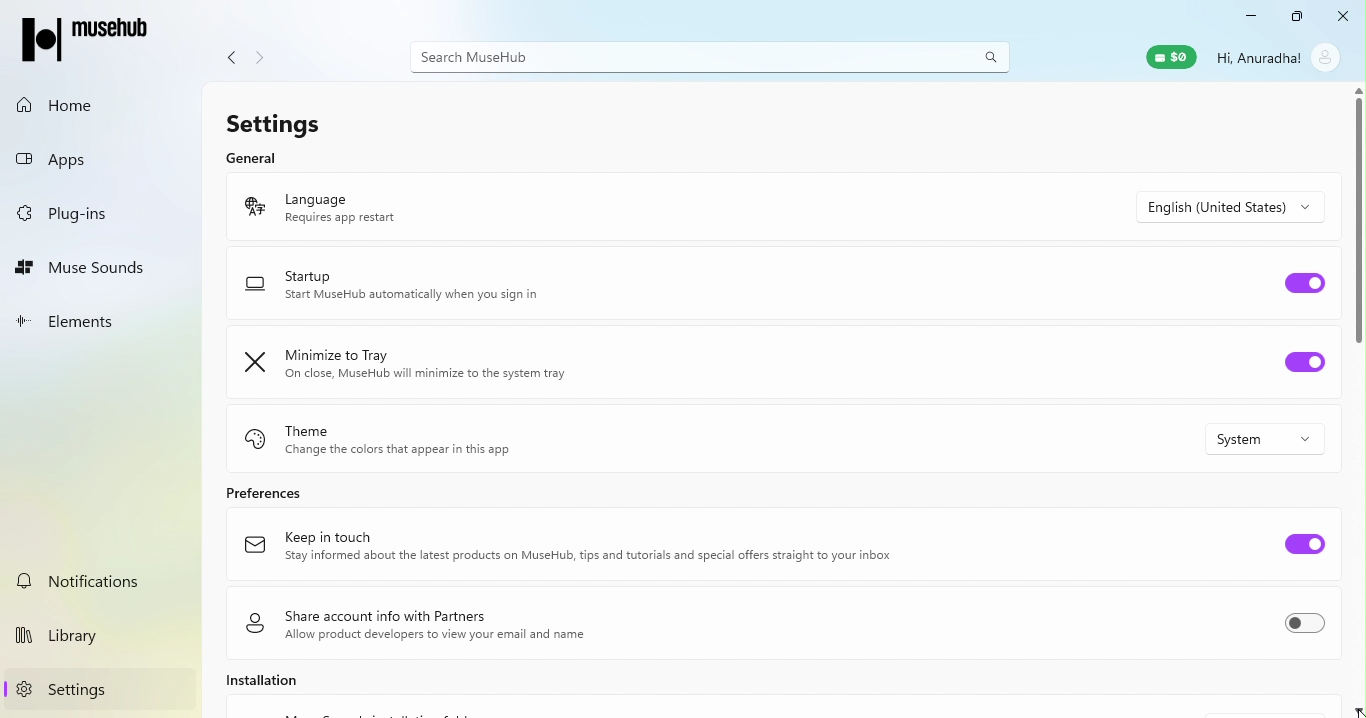 The image size is (1366, 718). I want to click on Navigate forward, so click(260, 59).